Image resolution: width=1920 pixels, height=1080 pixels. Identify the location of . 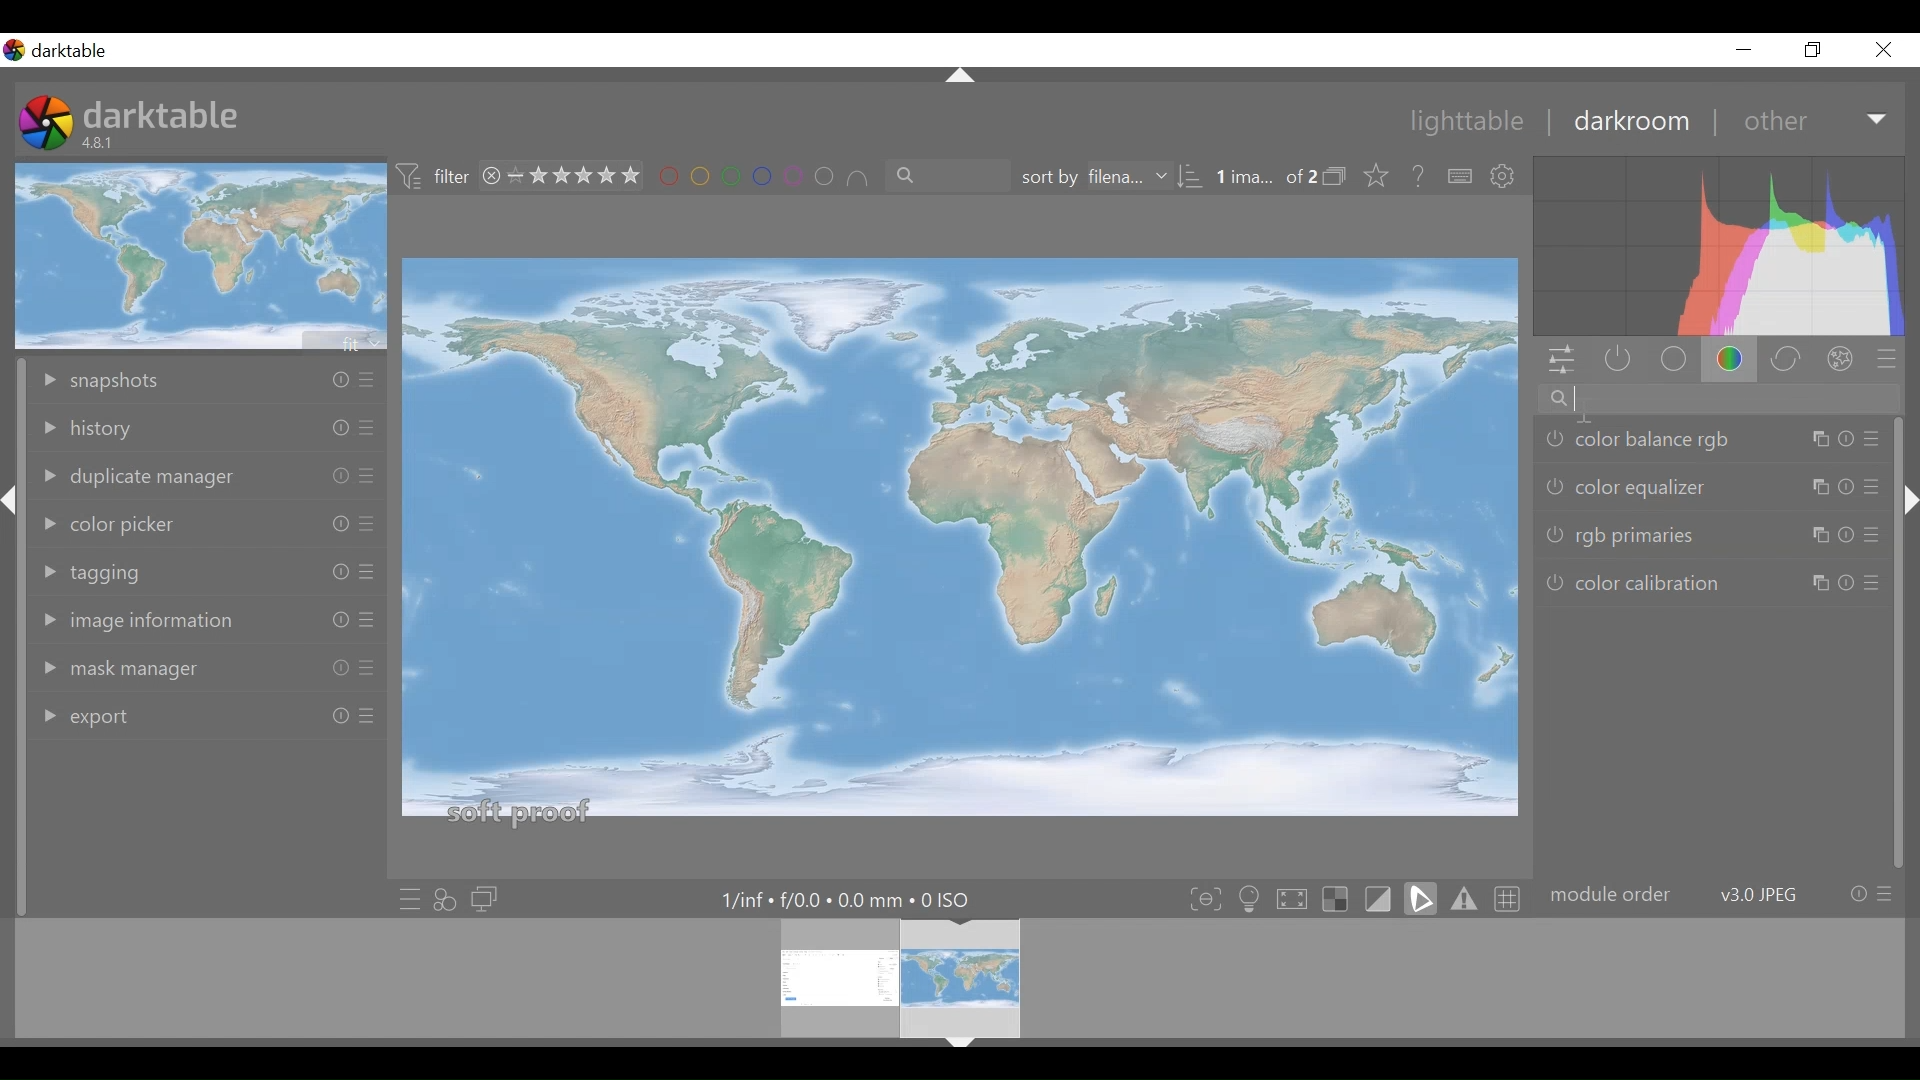
(1868, 539).